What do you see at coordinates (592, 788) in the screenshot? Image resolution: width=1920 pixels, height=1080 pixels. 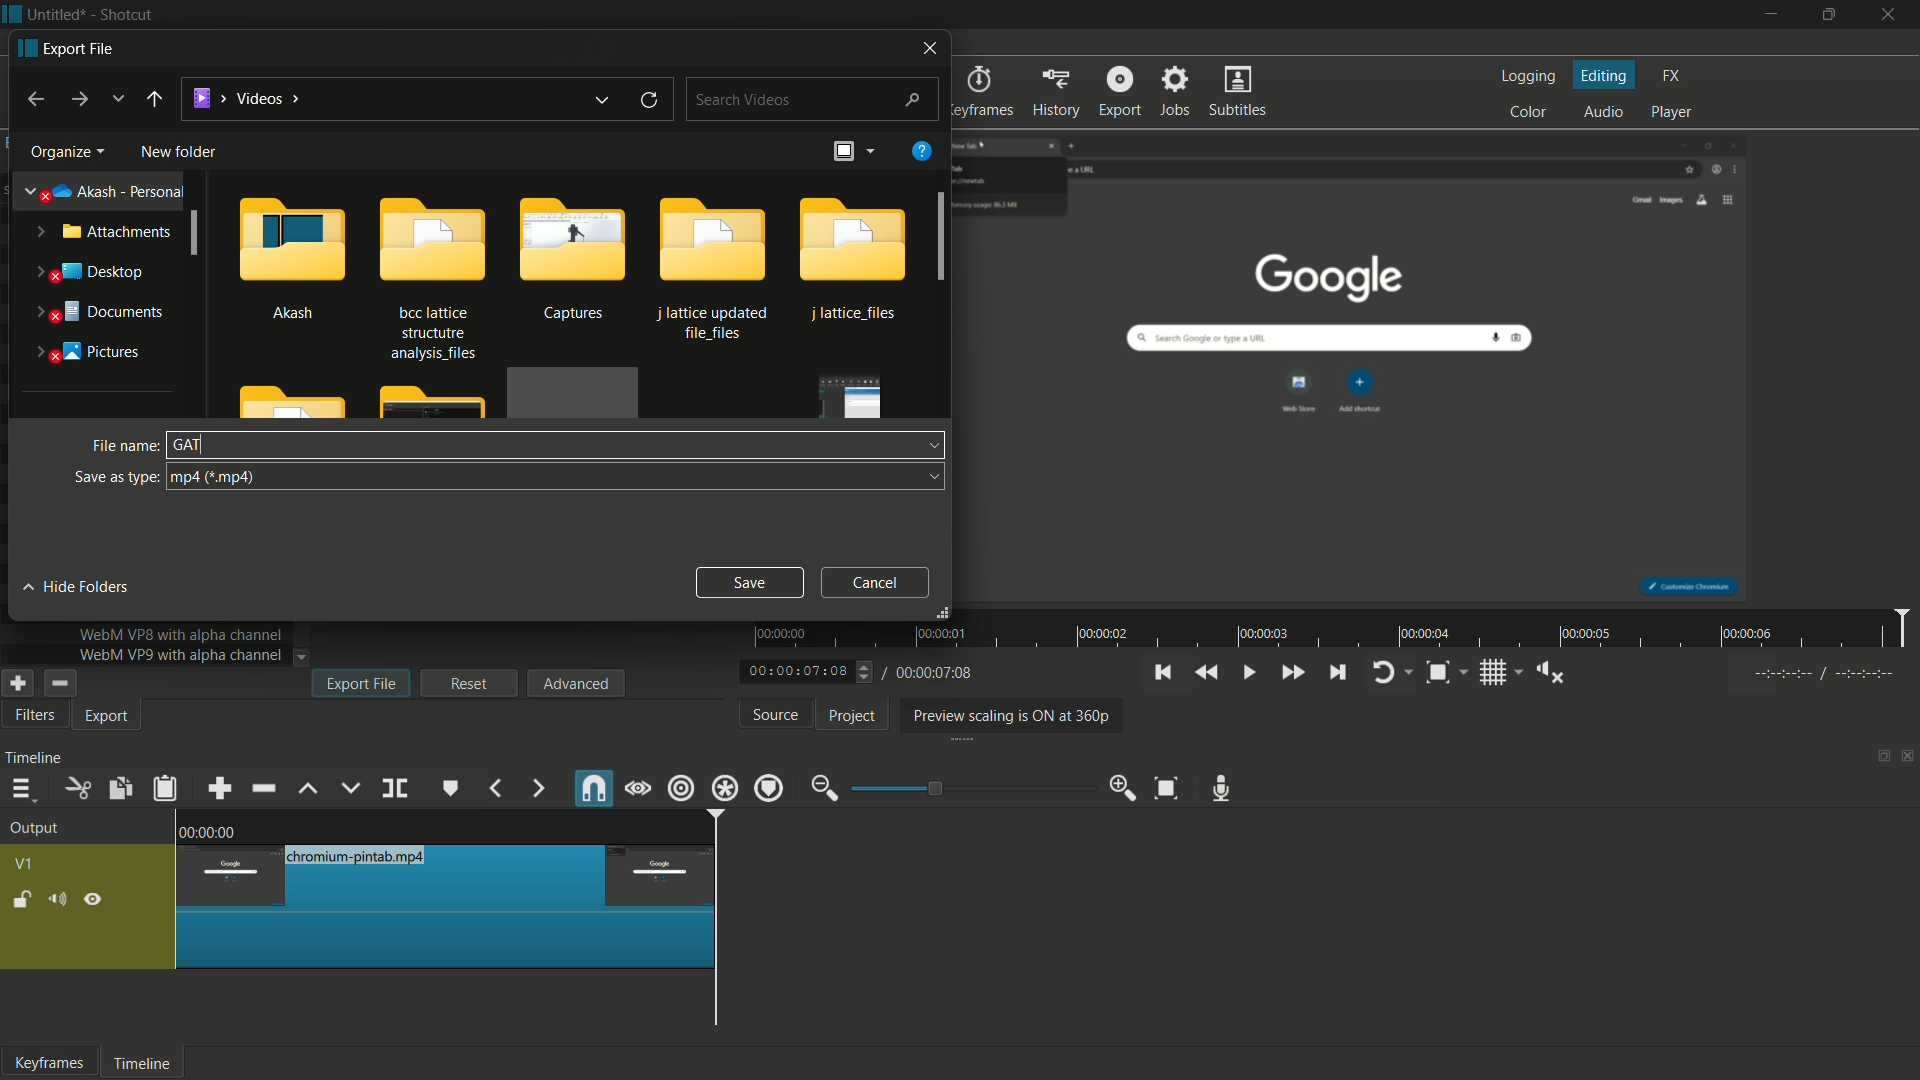 I see `snap` at bounding box center [592, 788].